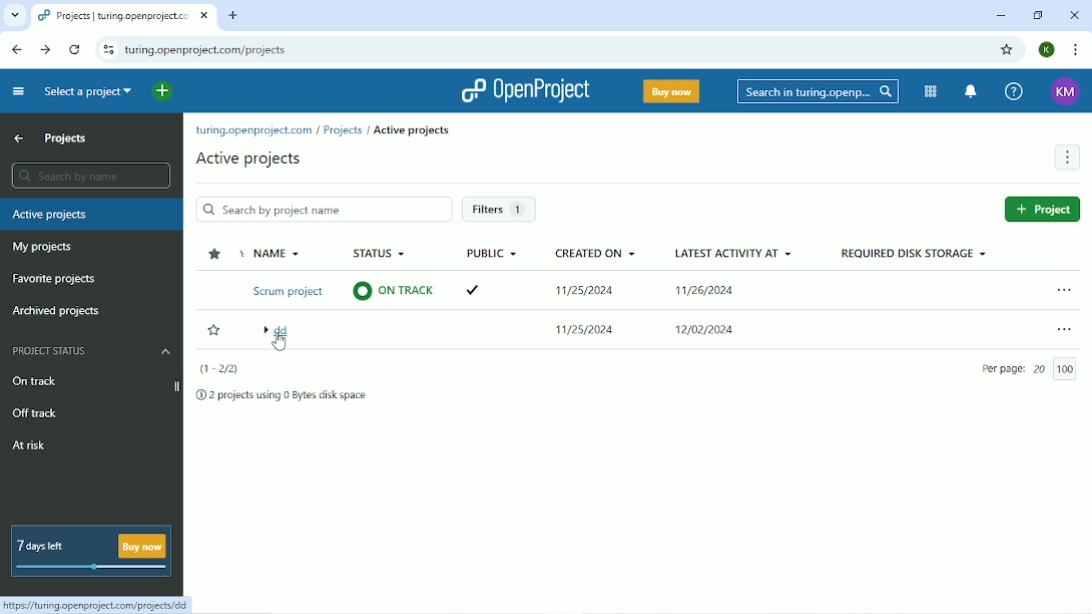  Describe the element at coordinates (92, 351) in the screenshot. I see `Project status` at that location.